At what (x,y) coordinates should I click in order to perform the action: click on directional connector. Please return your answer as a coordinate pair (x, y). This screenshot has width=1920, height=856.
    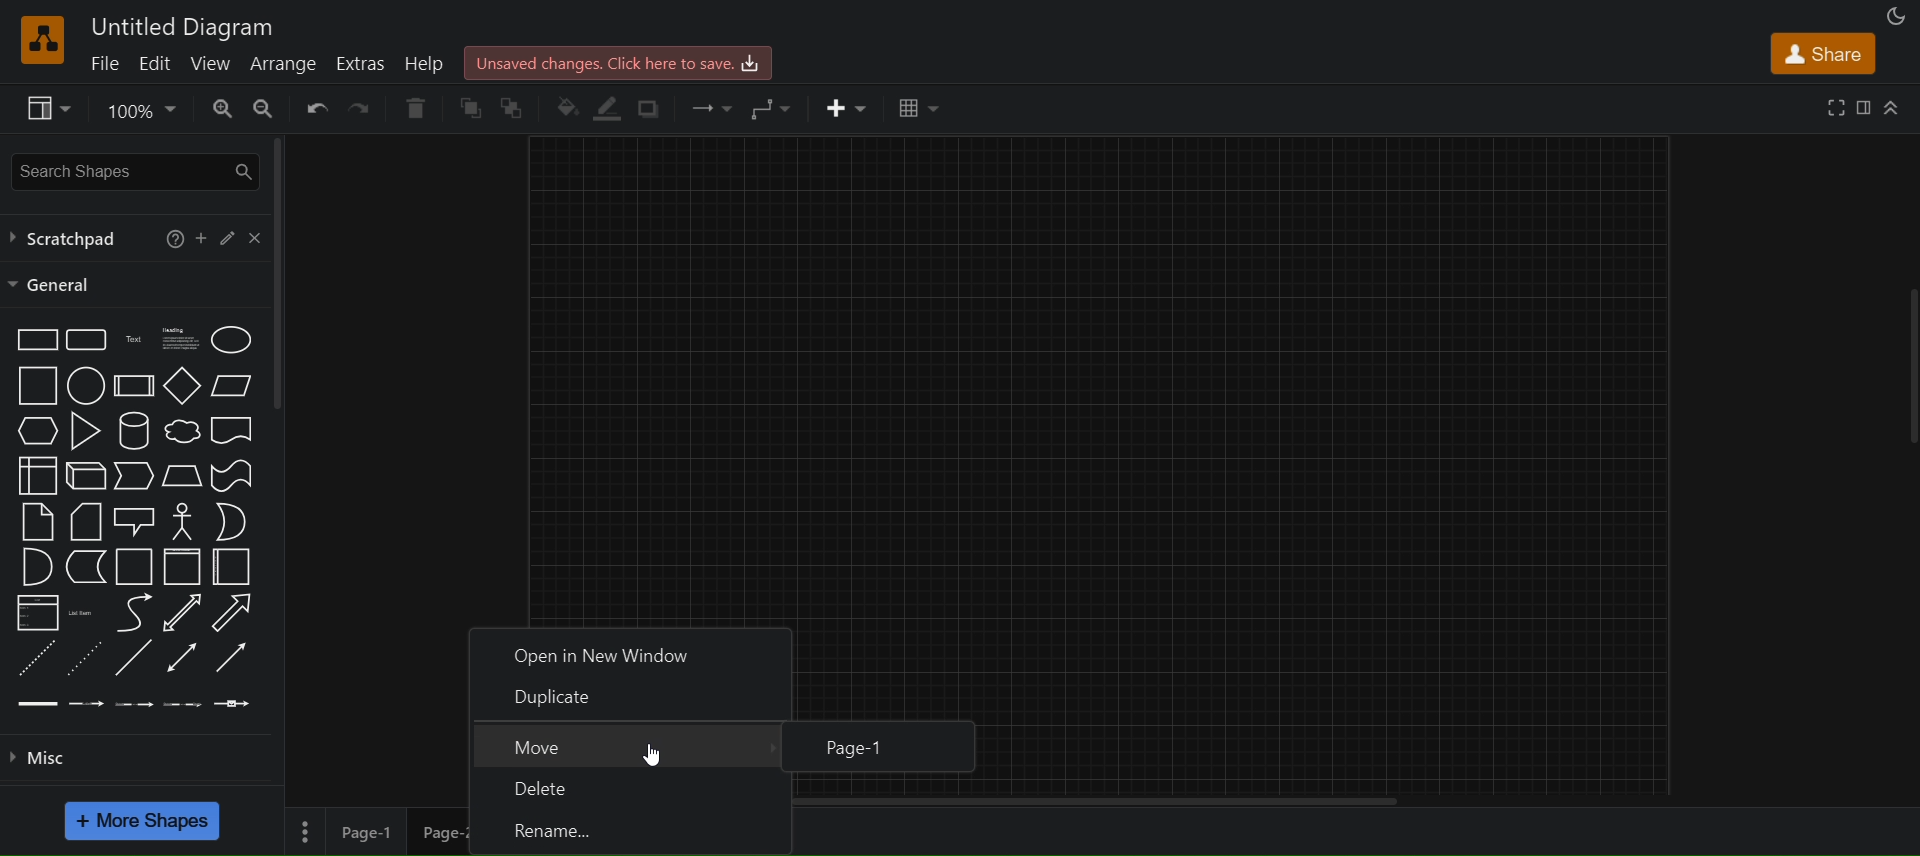
    Looking at the image, I should click on (232, 657).